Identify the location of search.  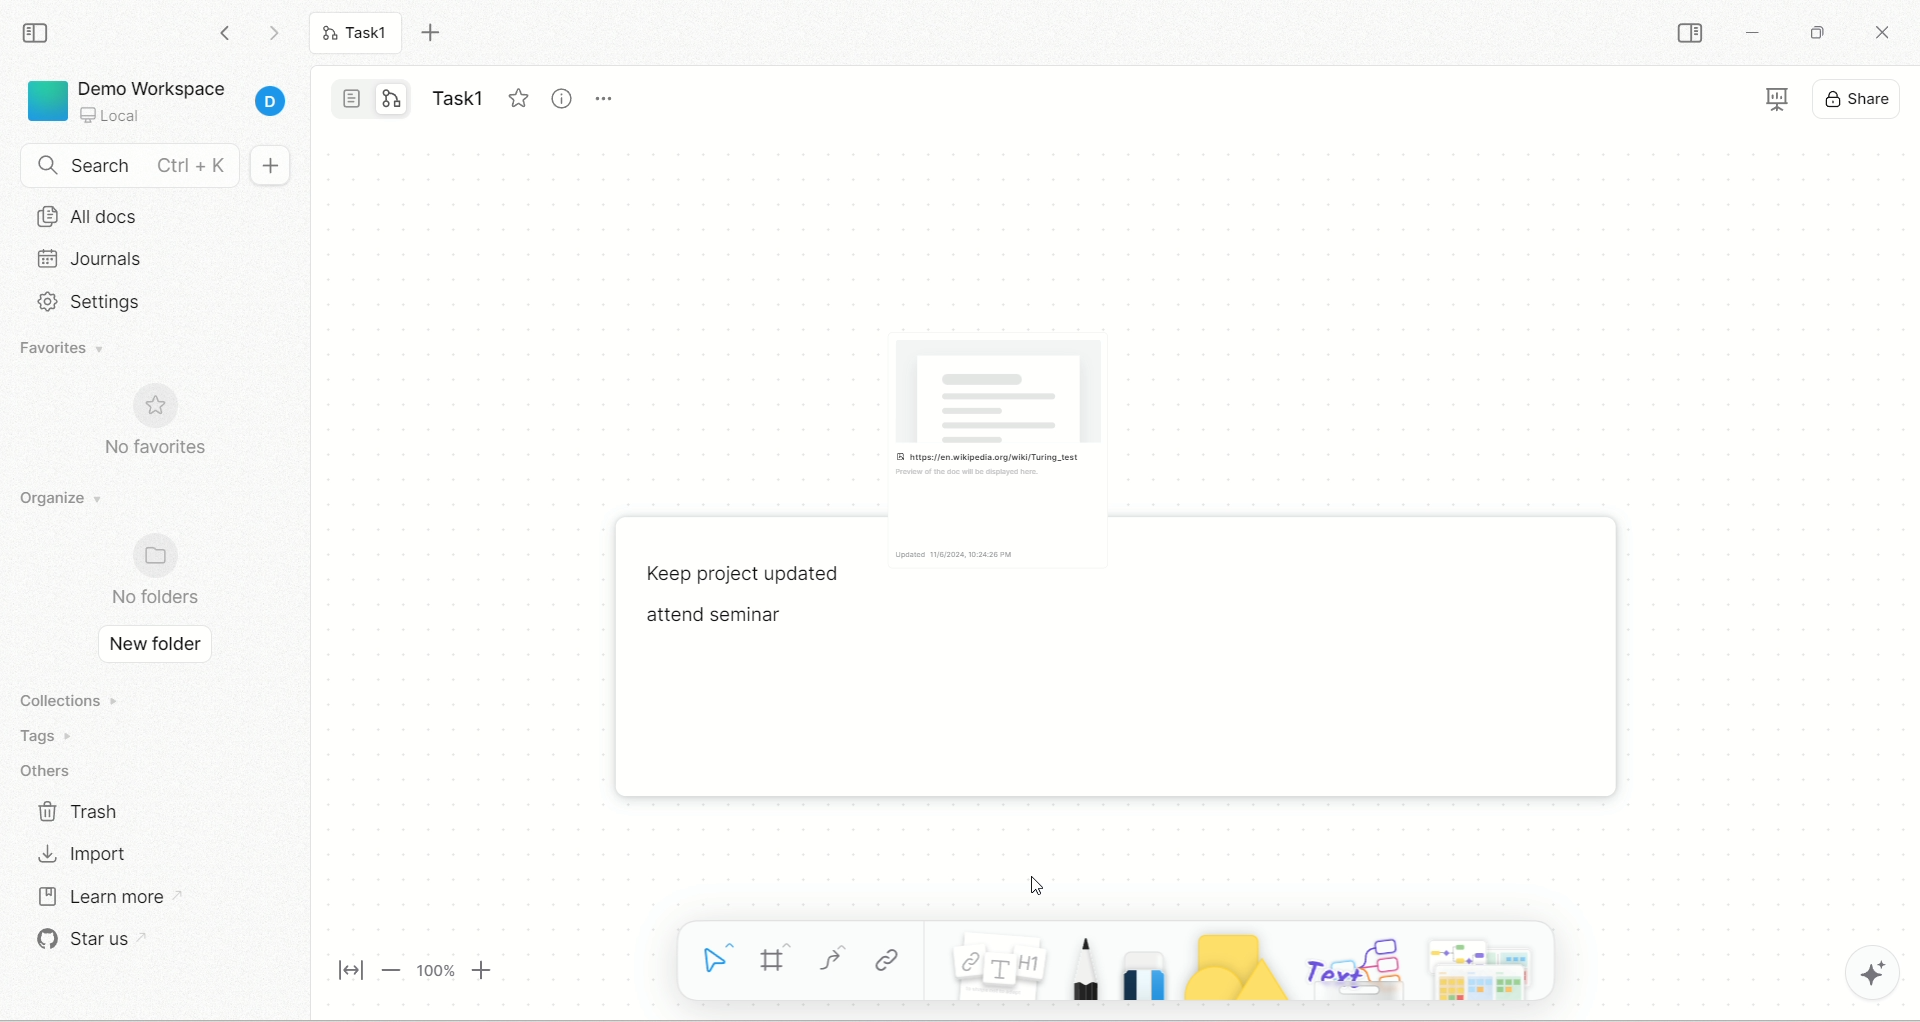
(130, 166).